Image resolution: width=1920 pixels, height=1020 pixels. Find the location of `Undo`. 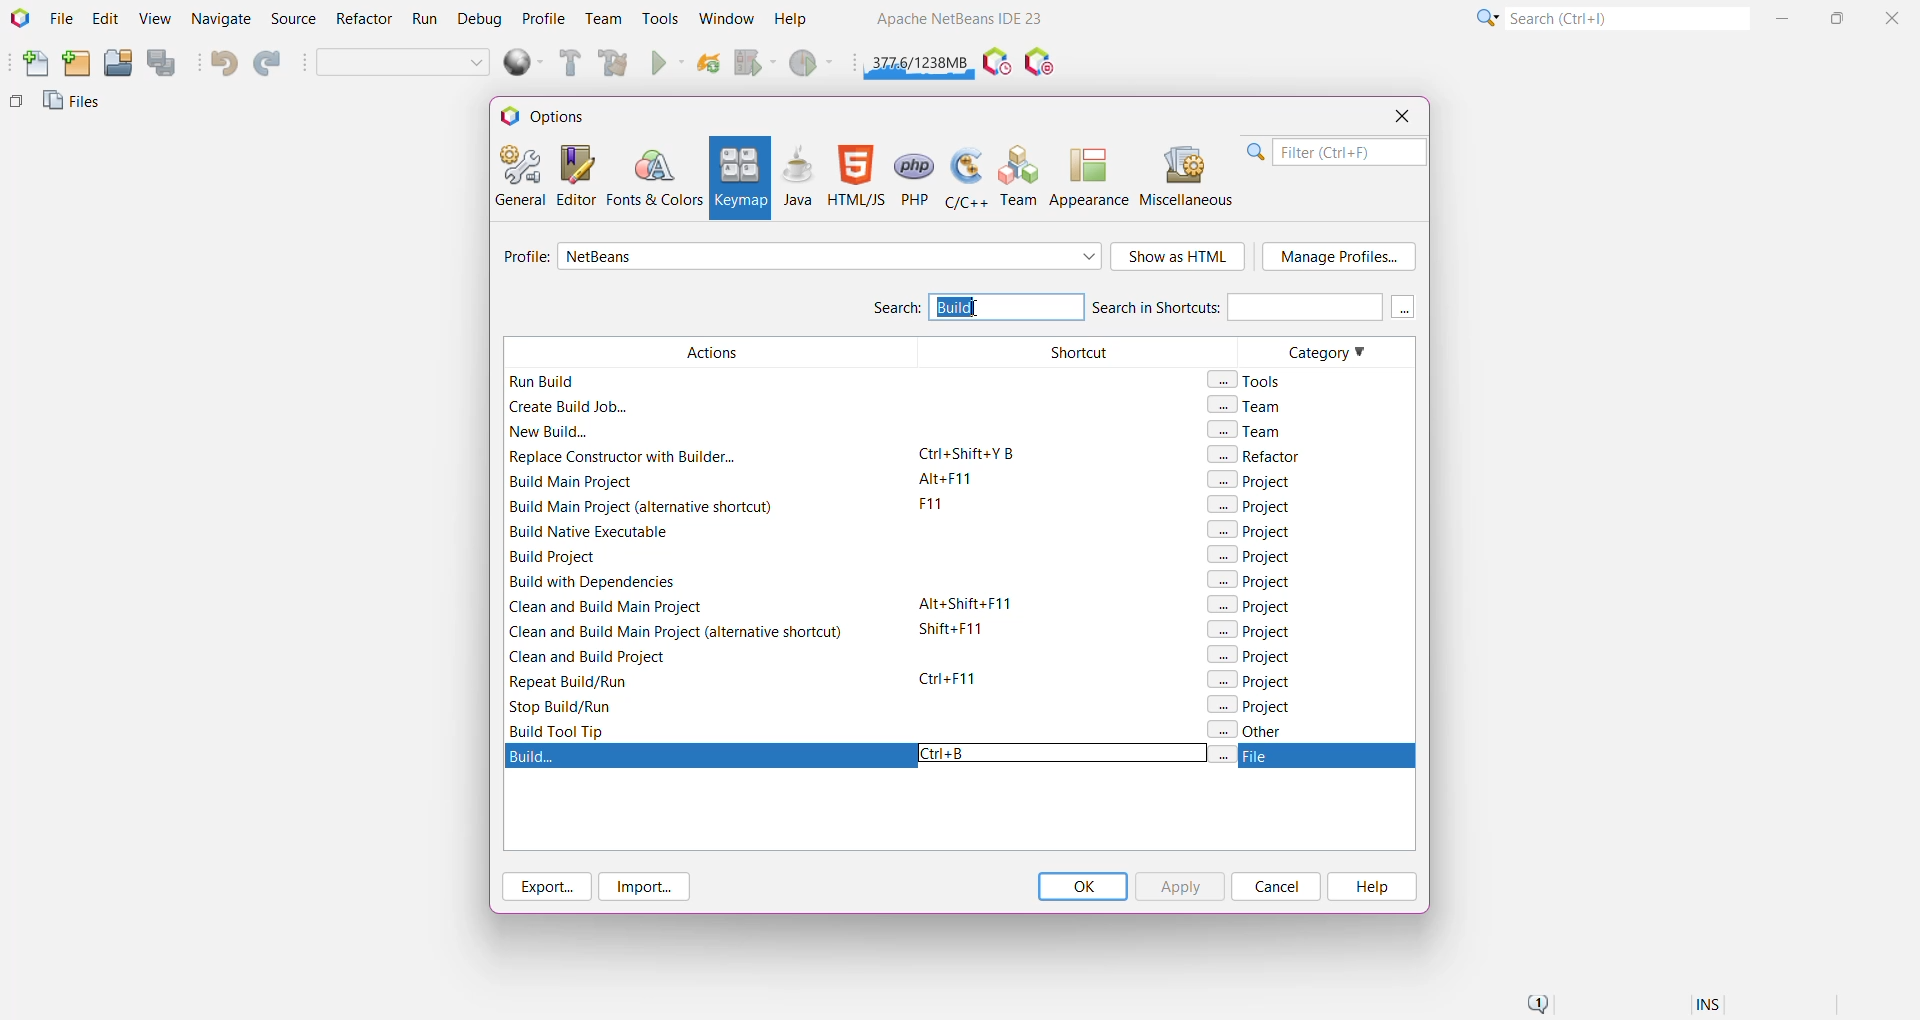

Undo is located at coordinates (222, 63).